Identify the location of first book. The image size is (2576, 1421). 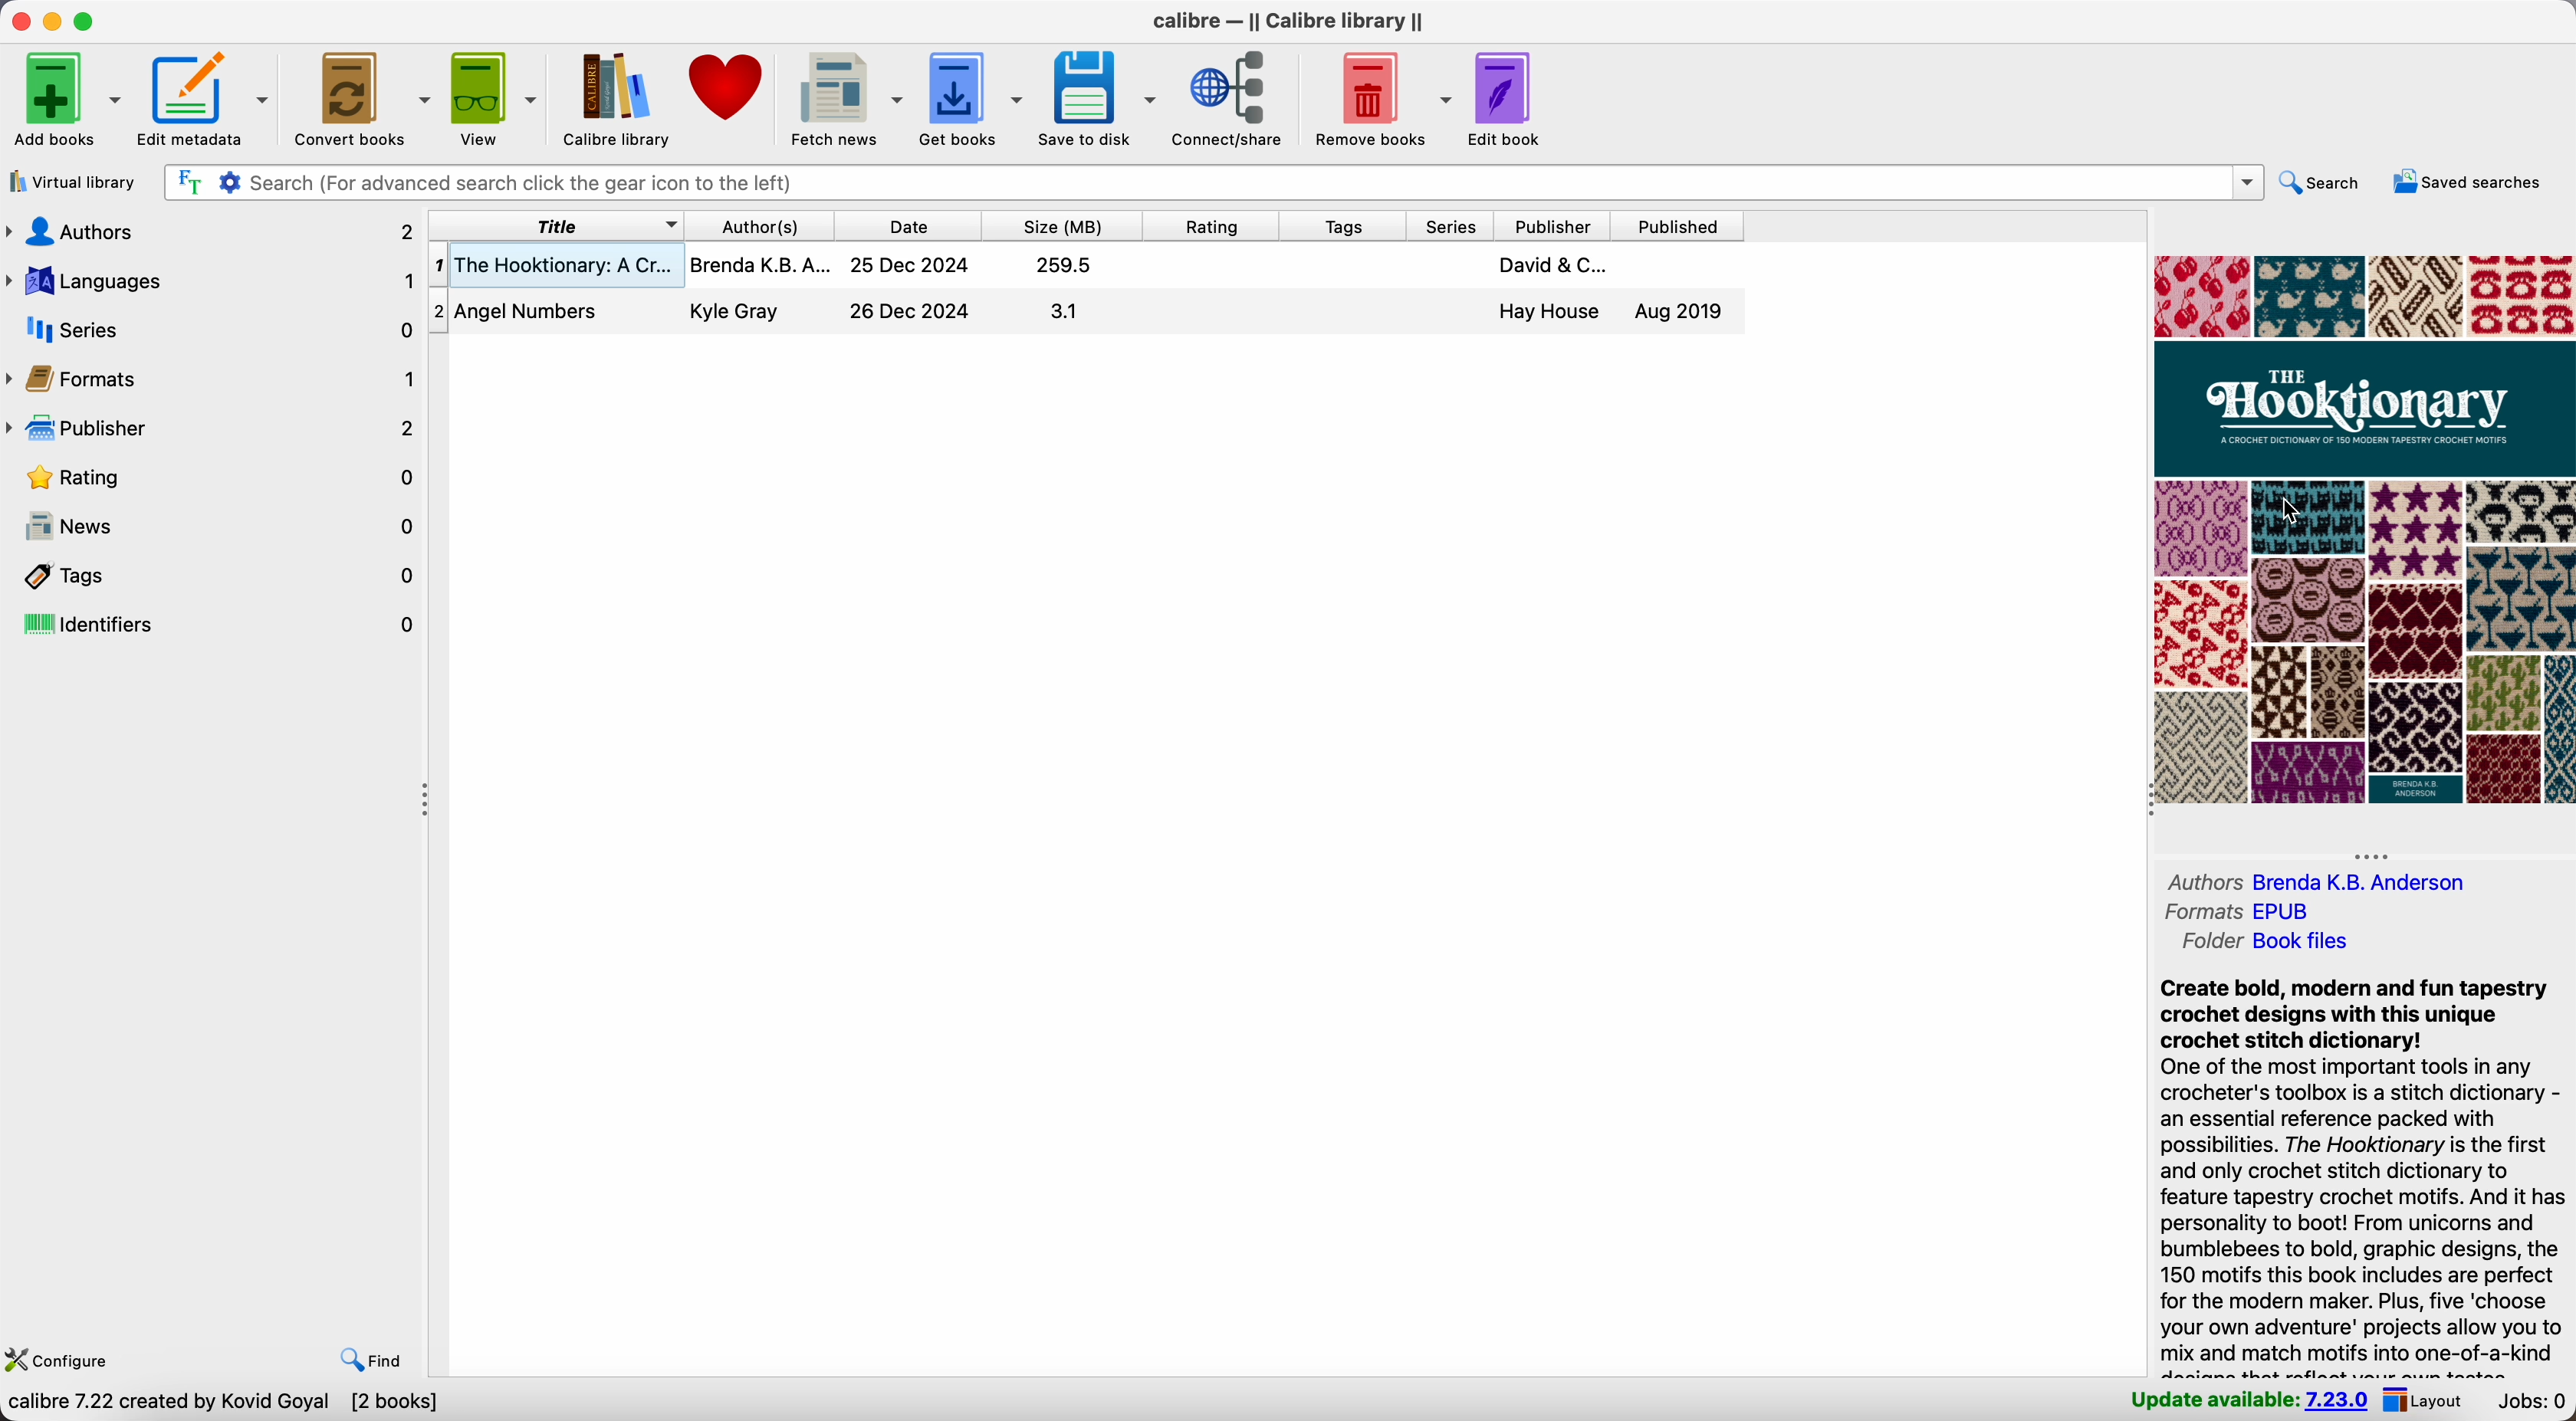
(1085, 269).